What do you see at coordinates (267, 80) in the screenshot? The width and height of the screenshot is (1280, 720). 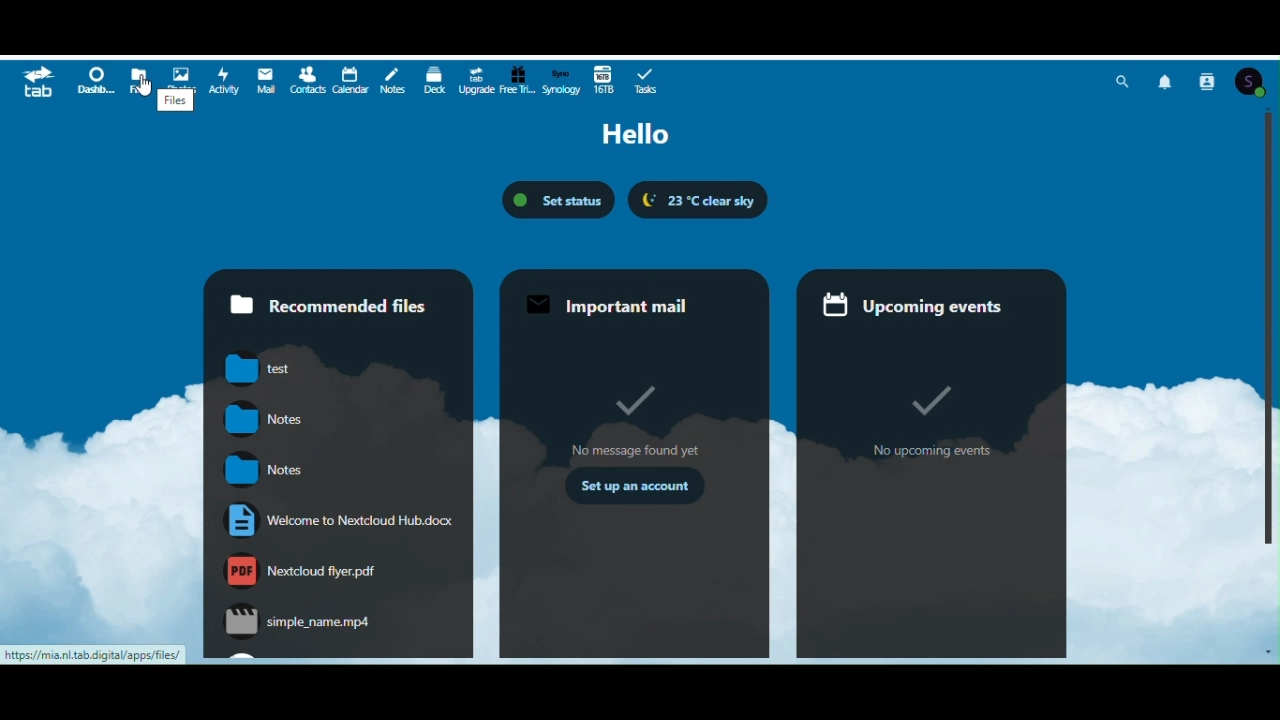 I see `Mail` at bounding box center [267, 80].